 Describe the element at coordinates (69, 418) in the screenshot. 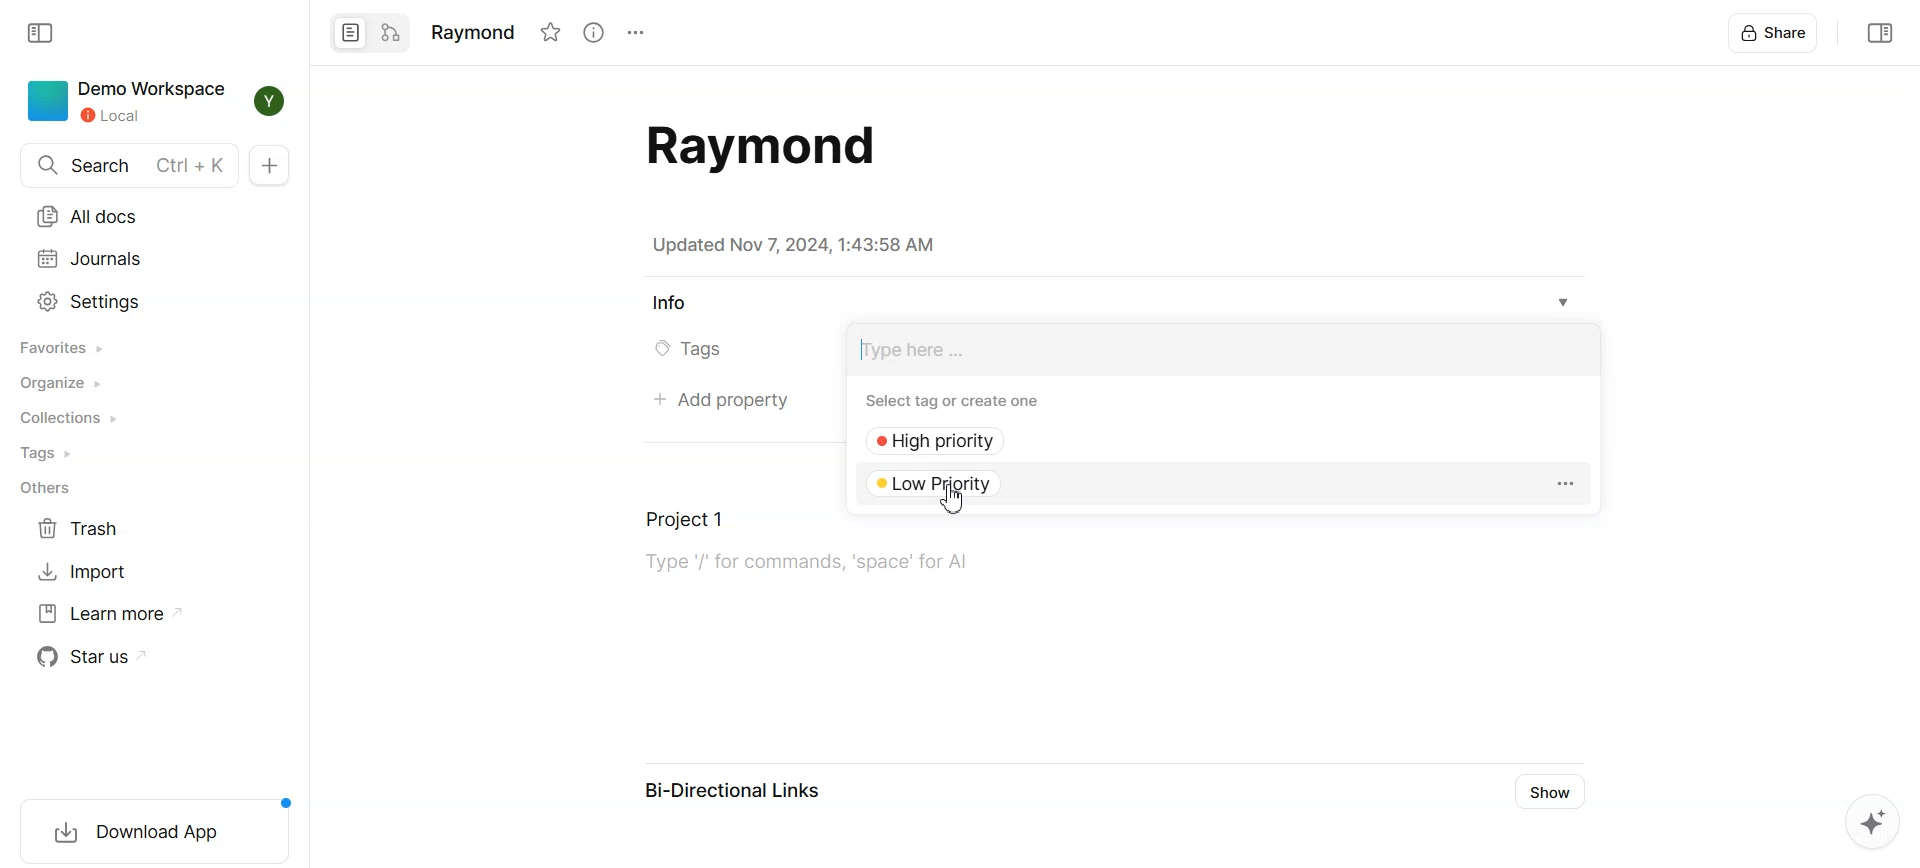

I see `Collections` at that location.